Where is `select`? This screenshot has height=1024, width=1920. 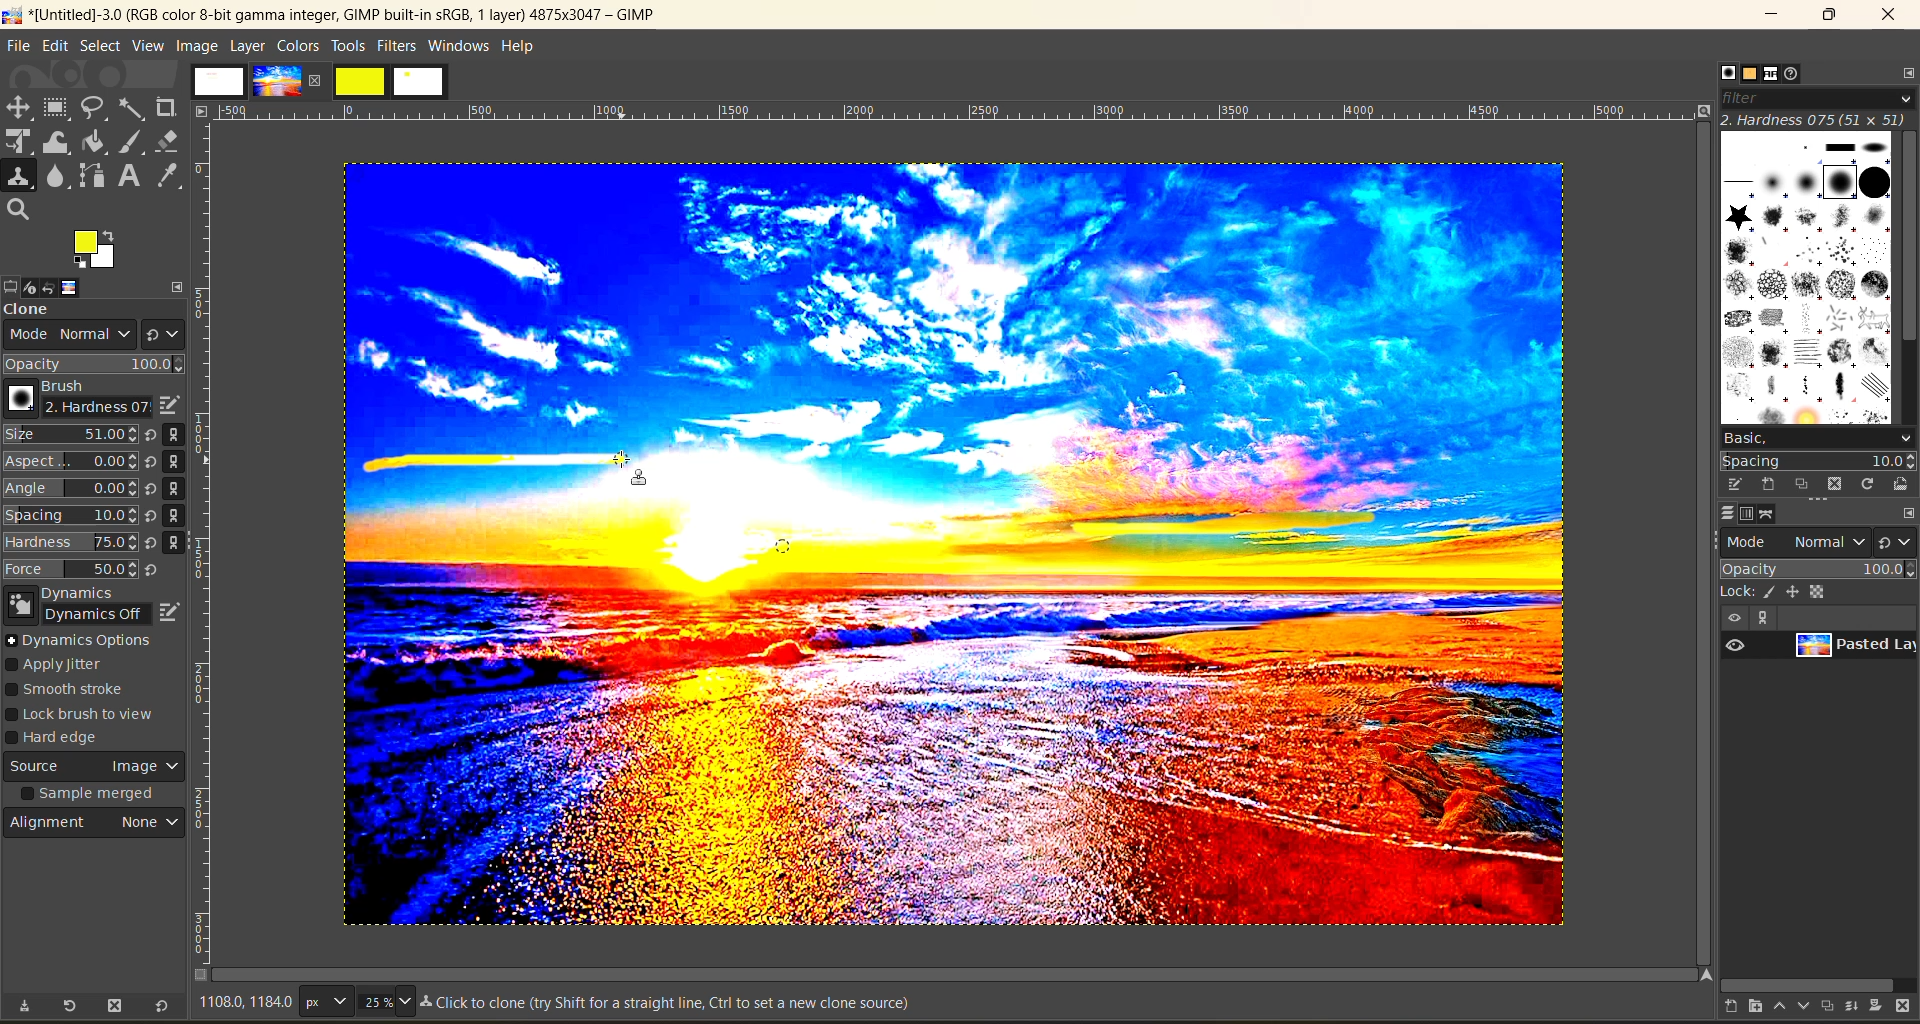 select is located at coordinates (100, 45).